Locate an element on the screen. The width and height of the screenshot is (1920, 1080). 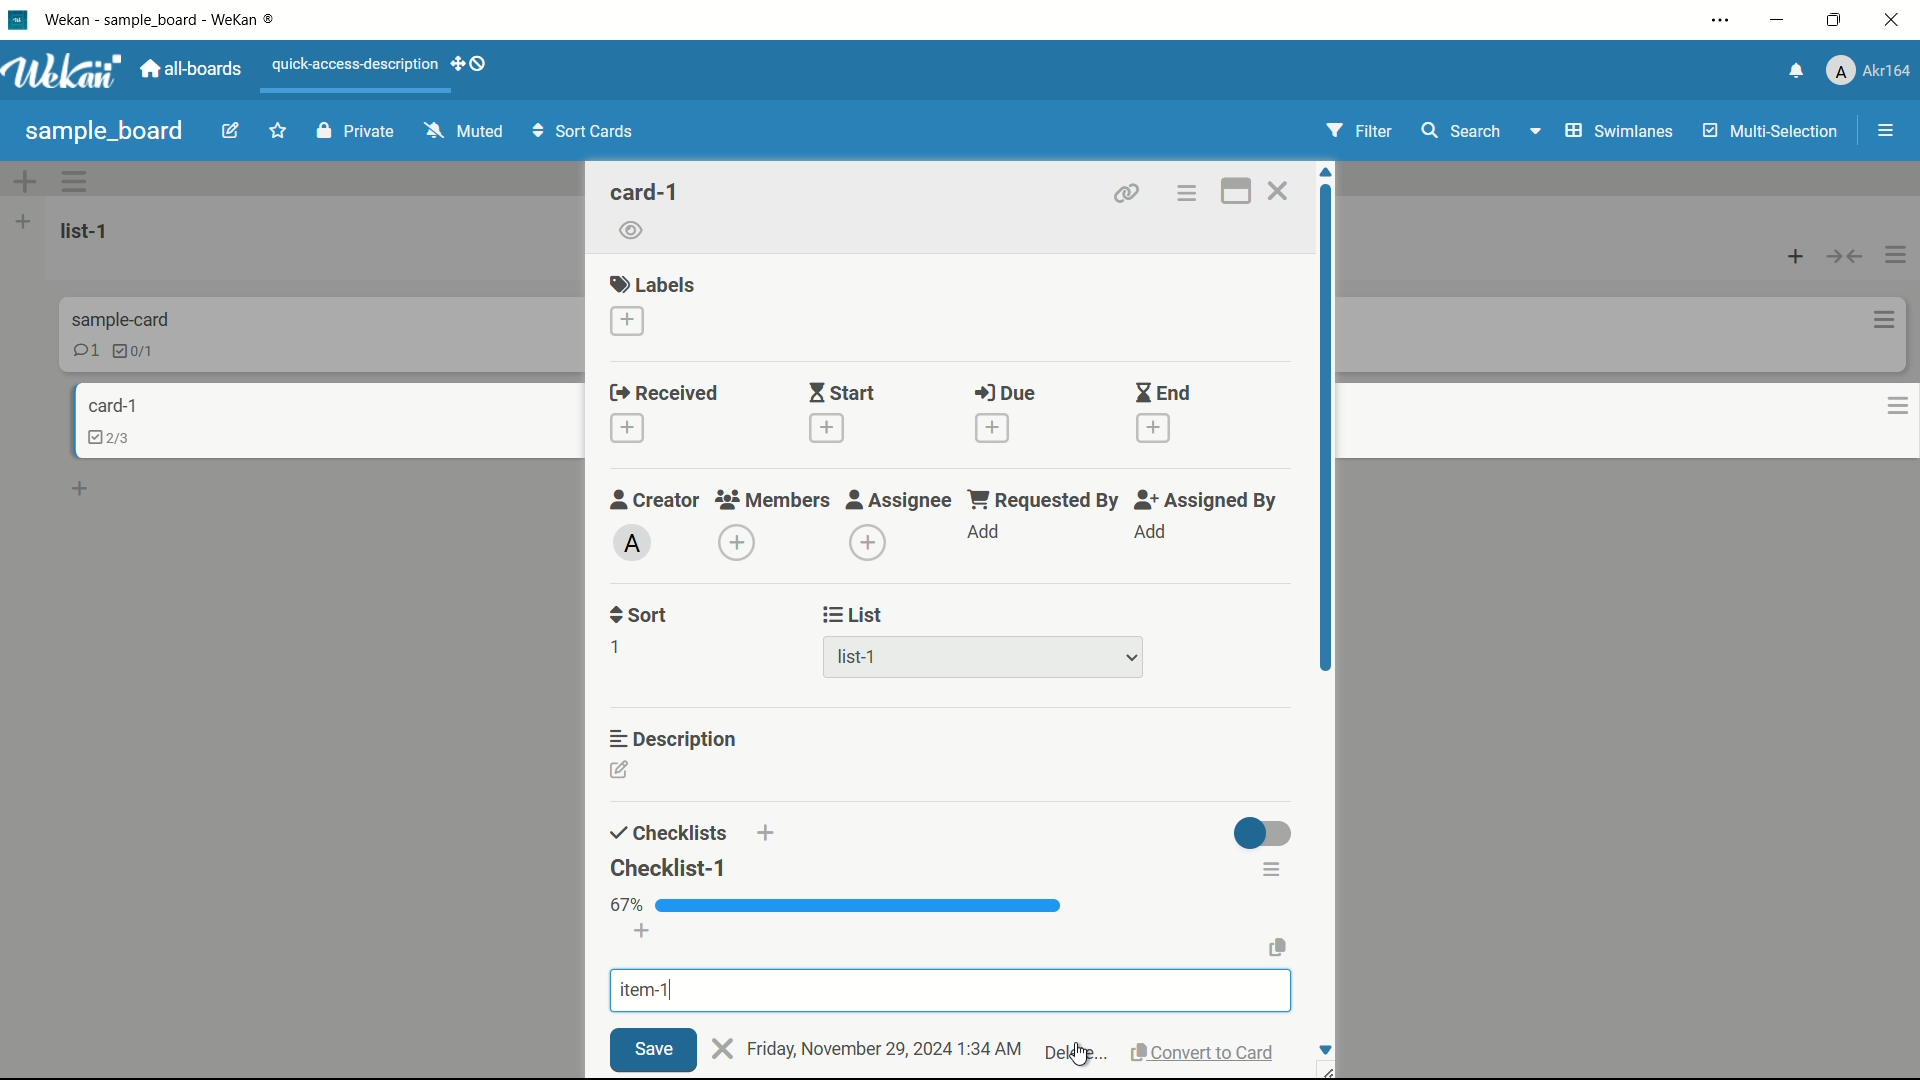
close app is located at coordinates (1894, 21).